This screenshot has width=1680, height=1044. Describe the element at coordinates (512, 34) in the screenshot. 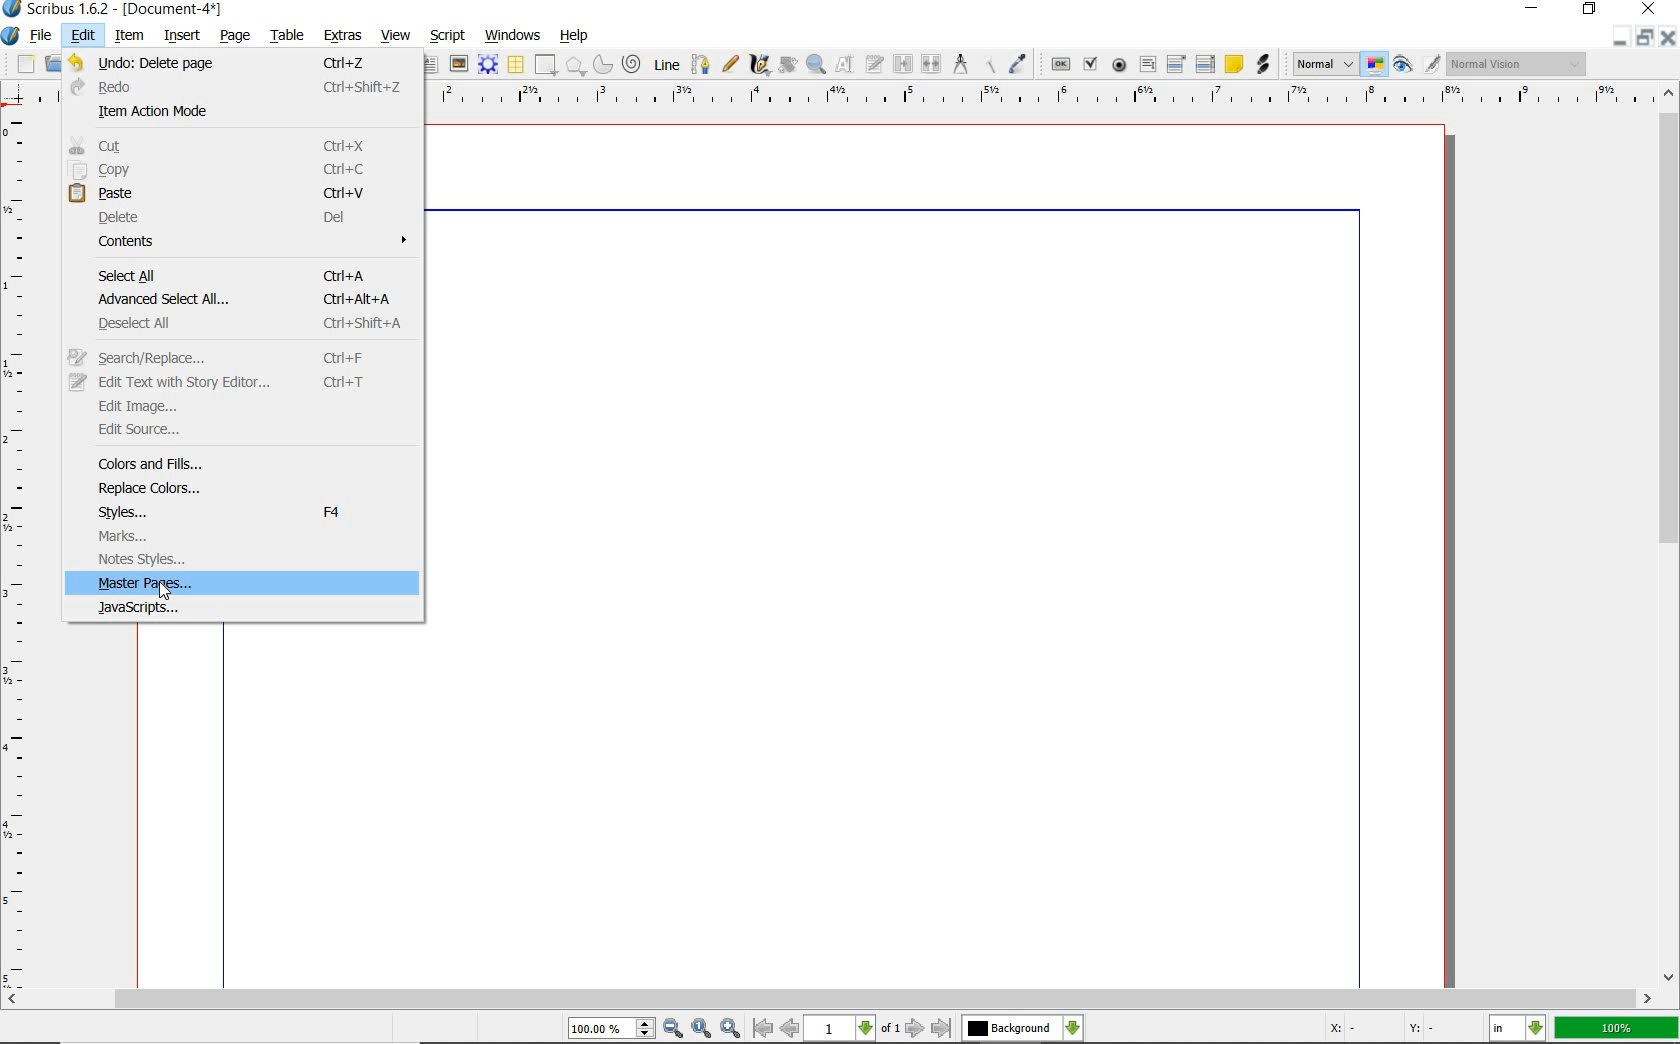

I see `windows` at that location.